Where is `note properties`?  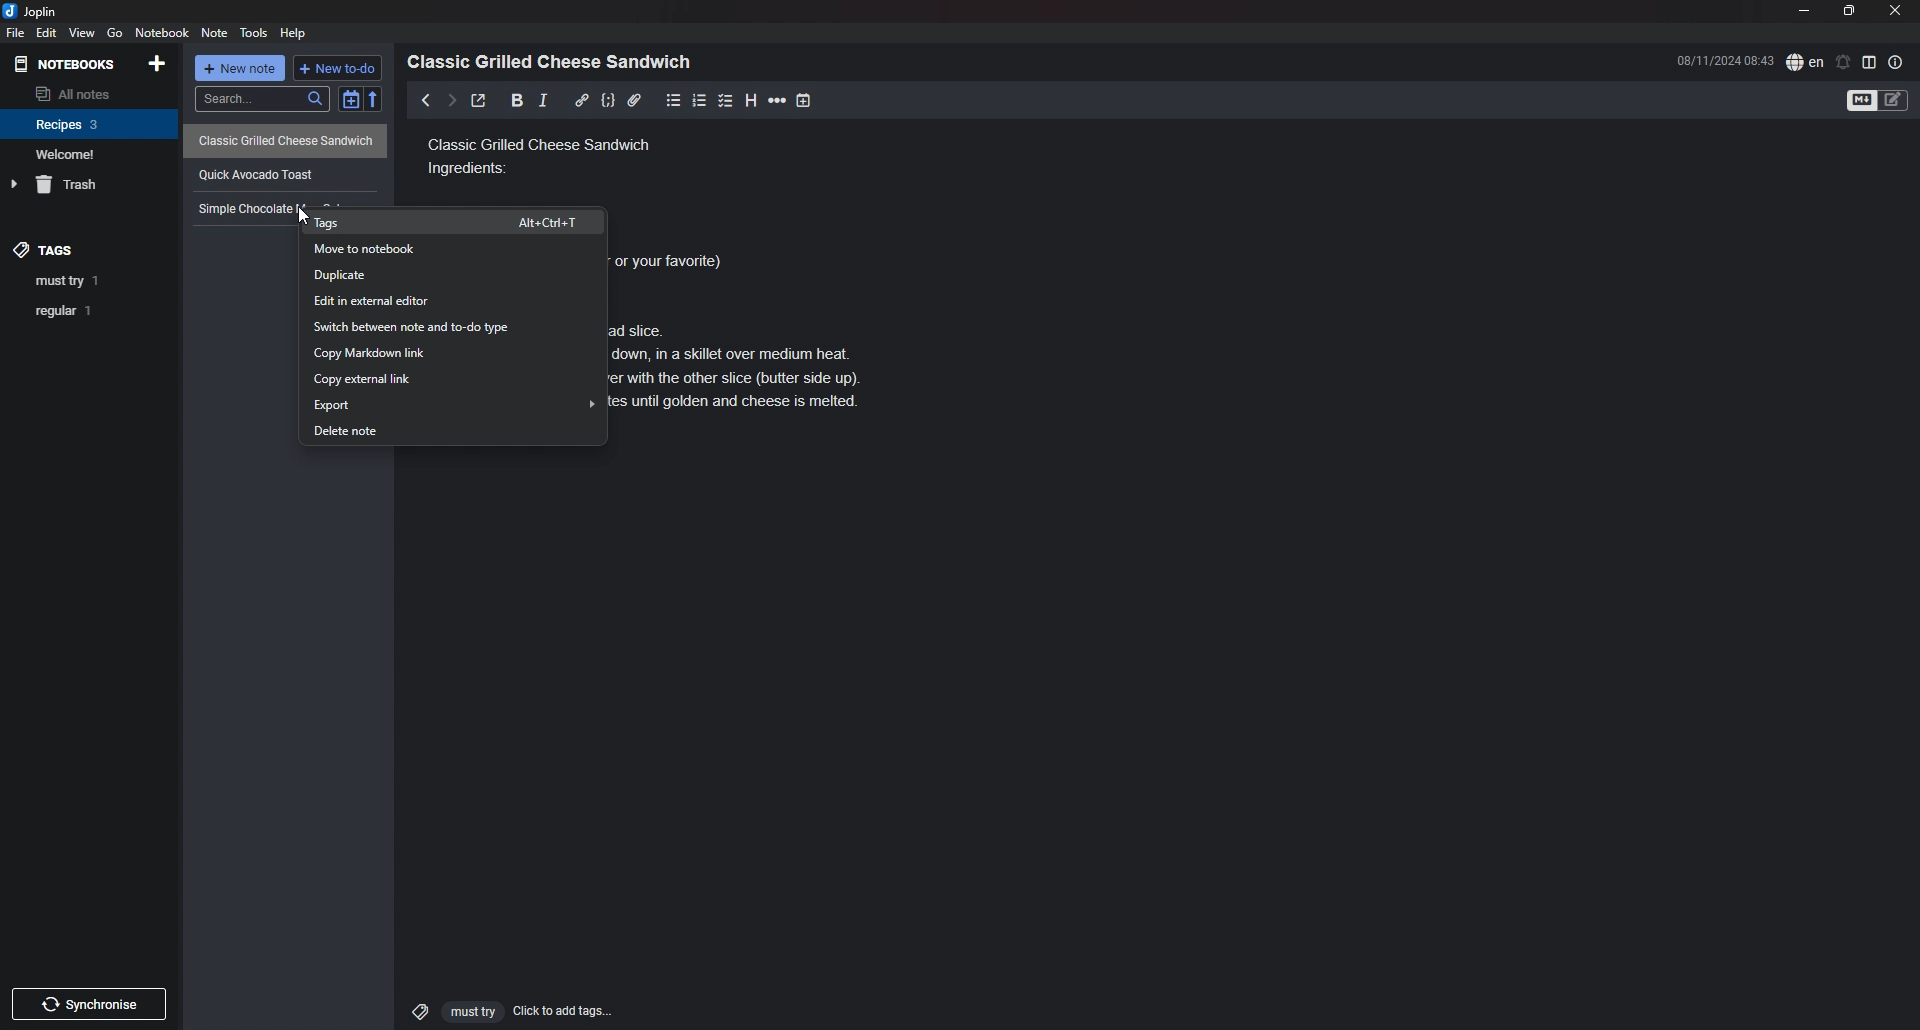 note properties is located at coordinates (1896, 62).